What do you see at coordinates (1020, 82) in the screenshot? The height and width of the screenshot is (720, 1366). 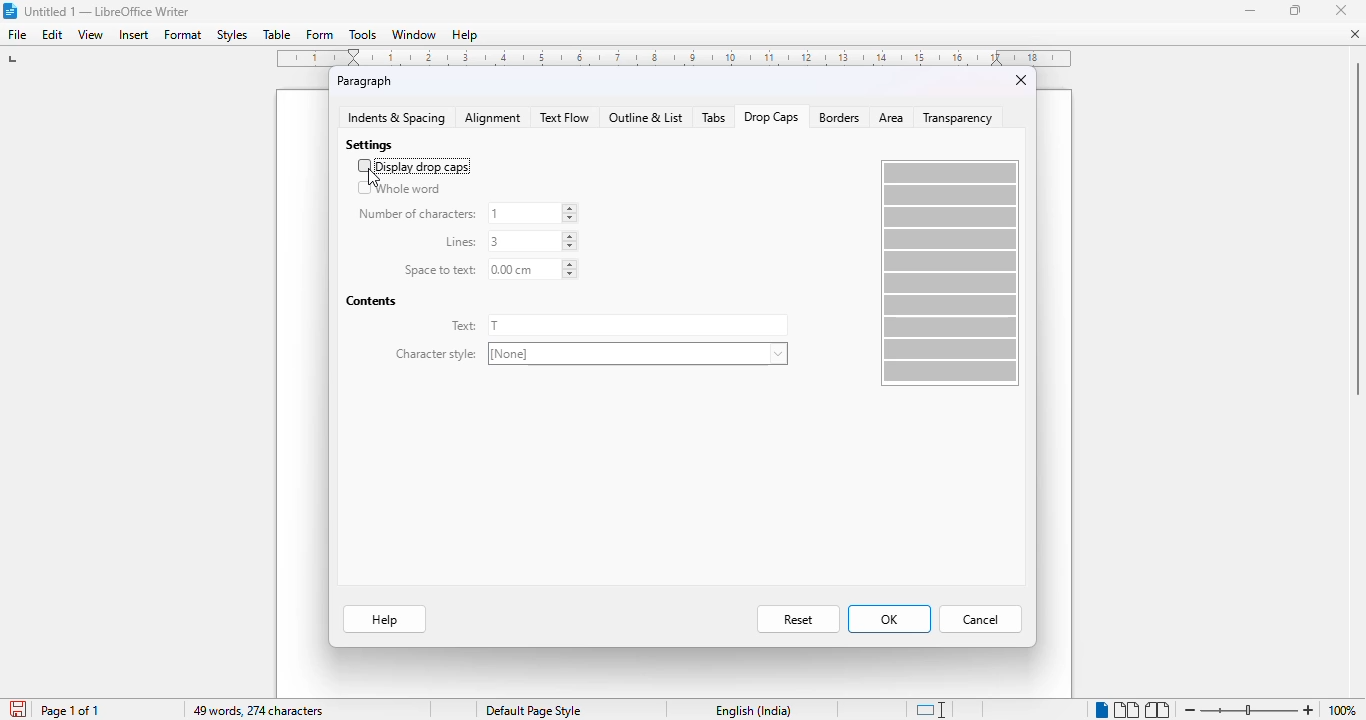 I see `close` at bounding box center [1020, 82].